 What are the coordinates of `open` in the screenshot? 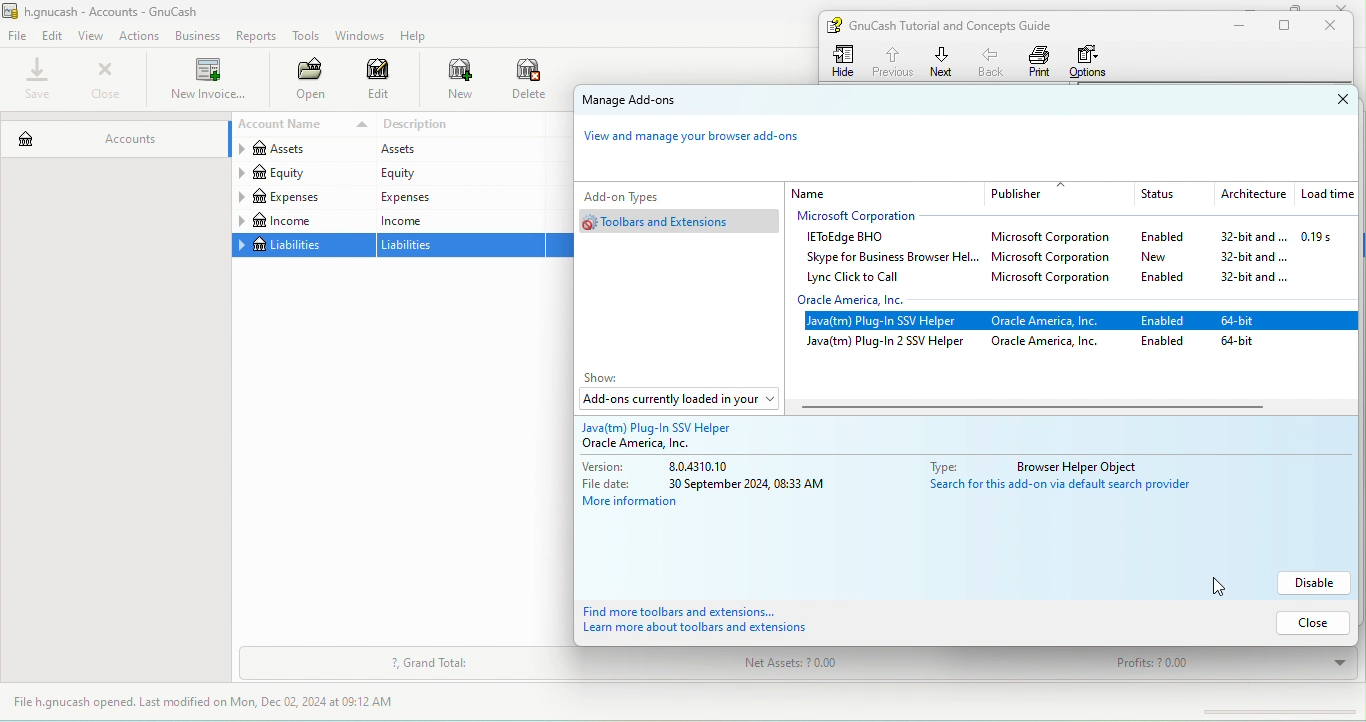 It's located at (305, 81).